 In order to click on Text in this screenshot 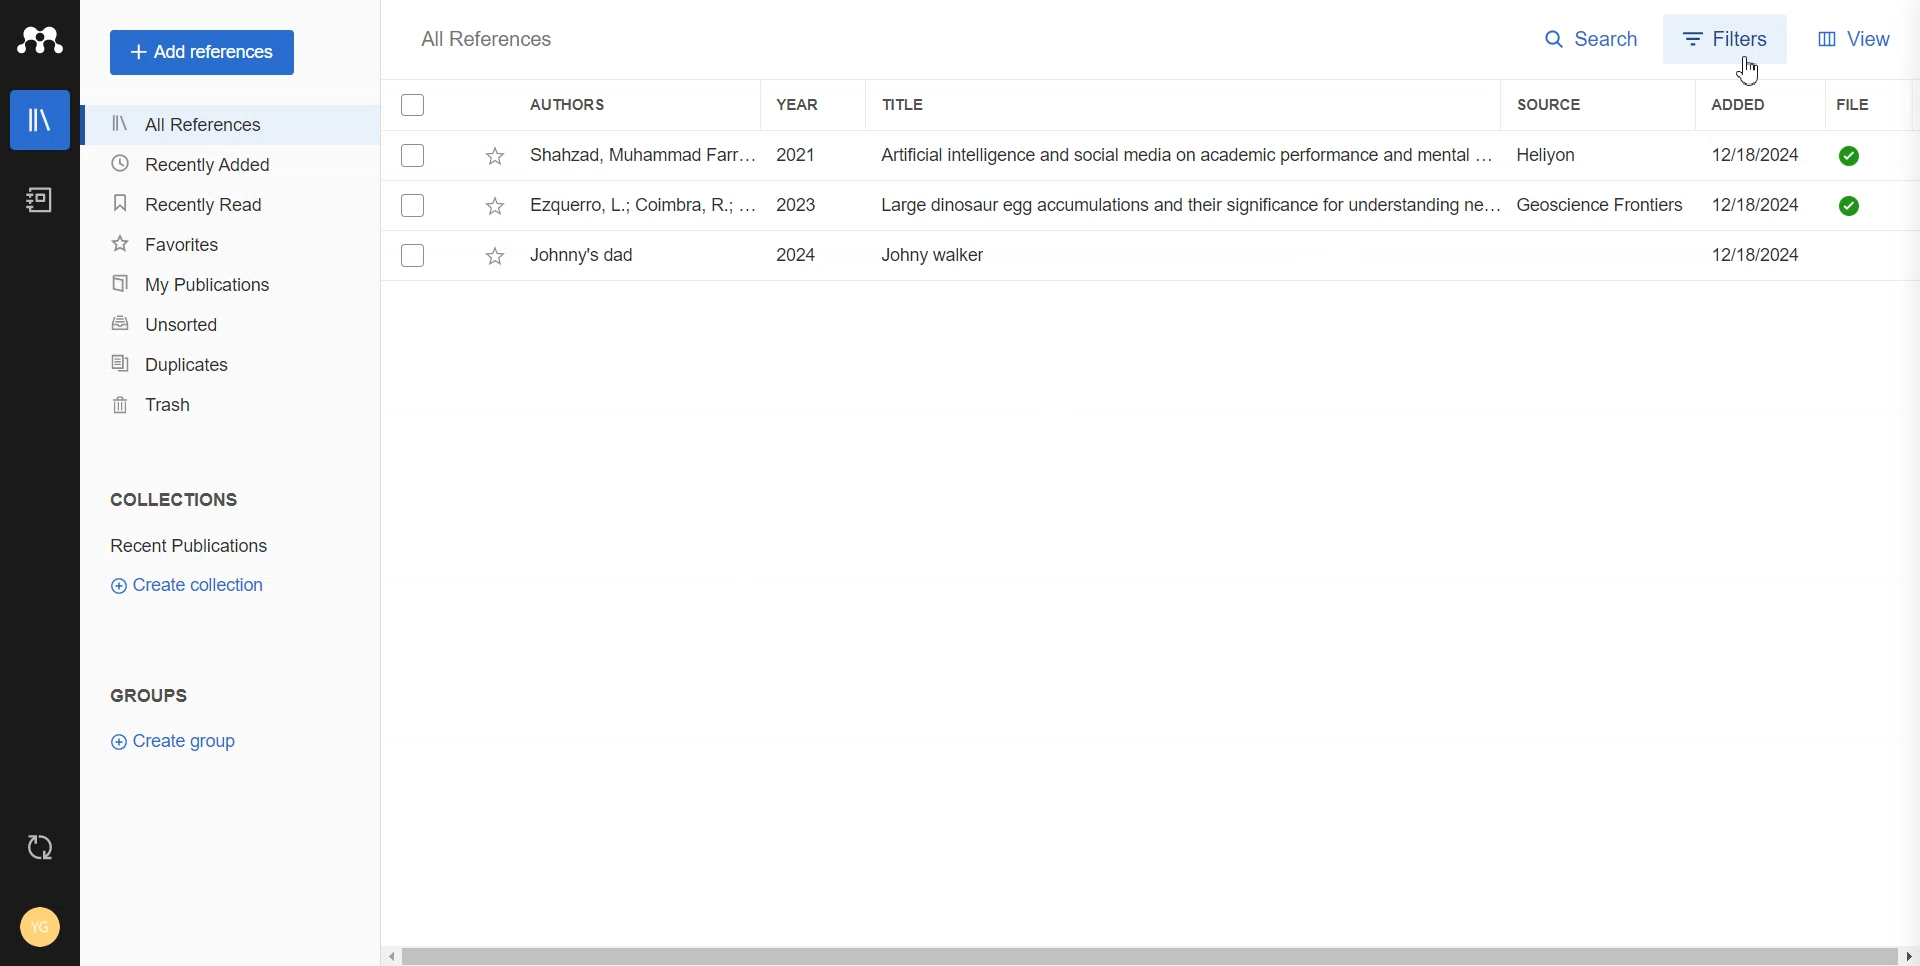, I will do `click(485, 38)`.